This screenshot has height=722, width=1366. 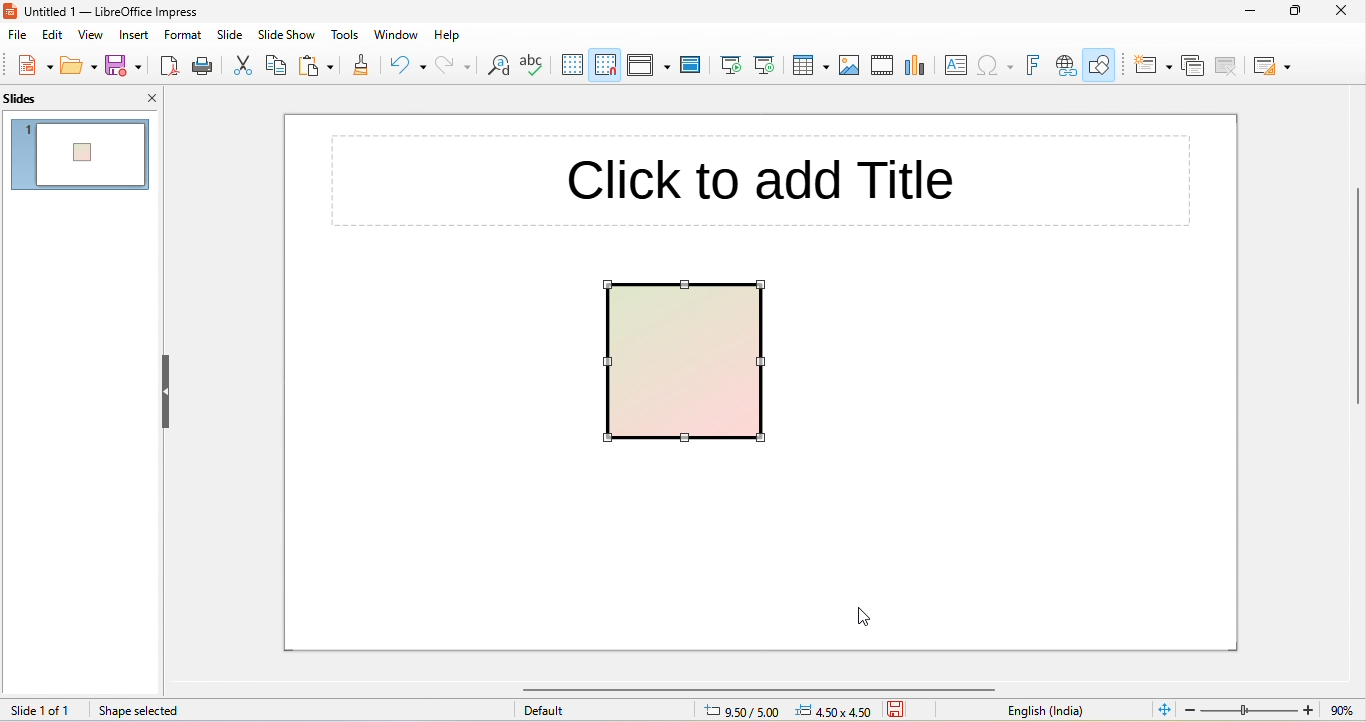 What do you see at coordinates (287, 34) in the screenshot?
I see `slideshow` at bounding box center [287, 34].